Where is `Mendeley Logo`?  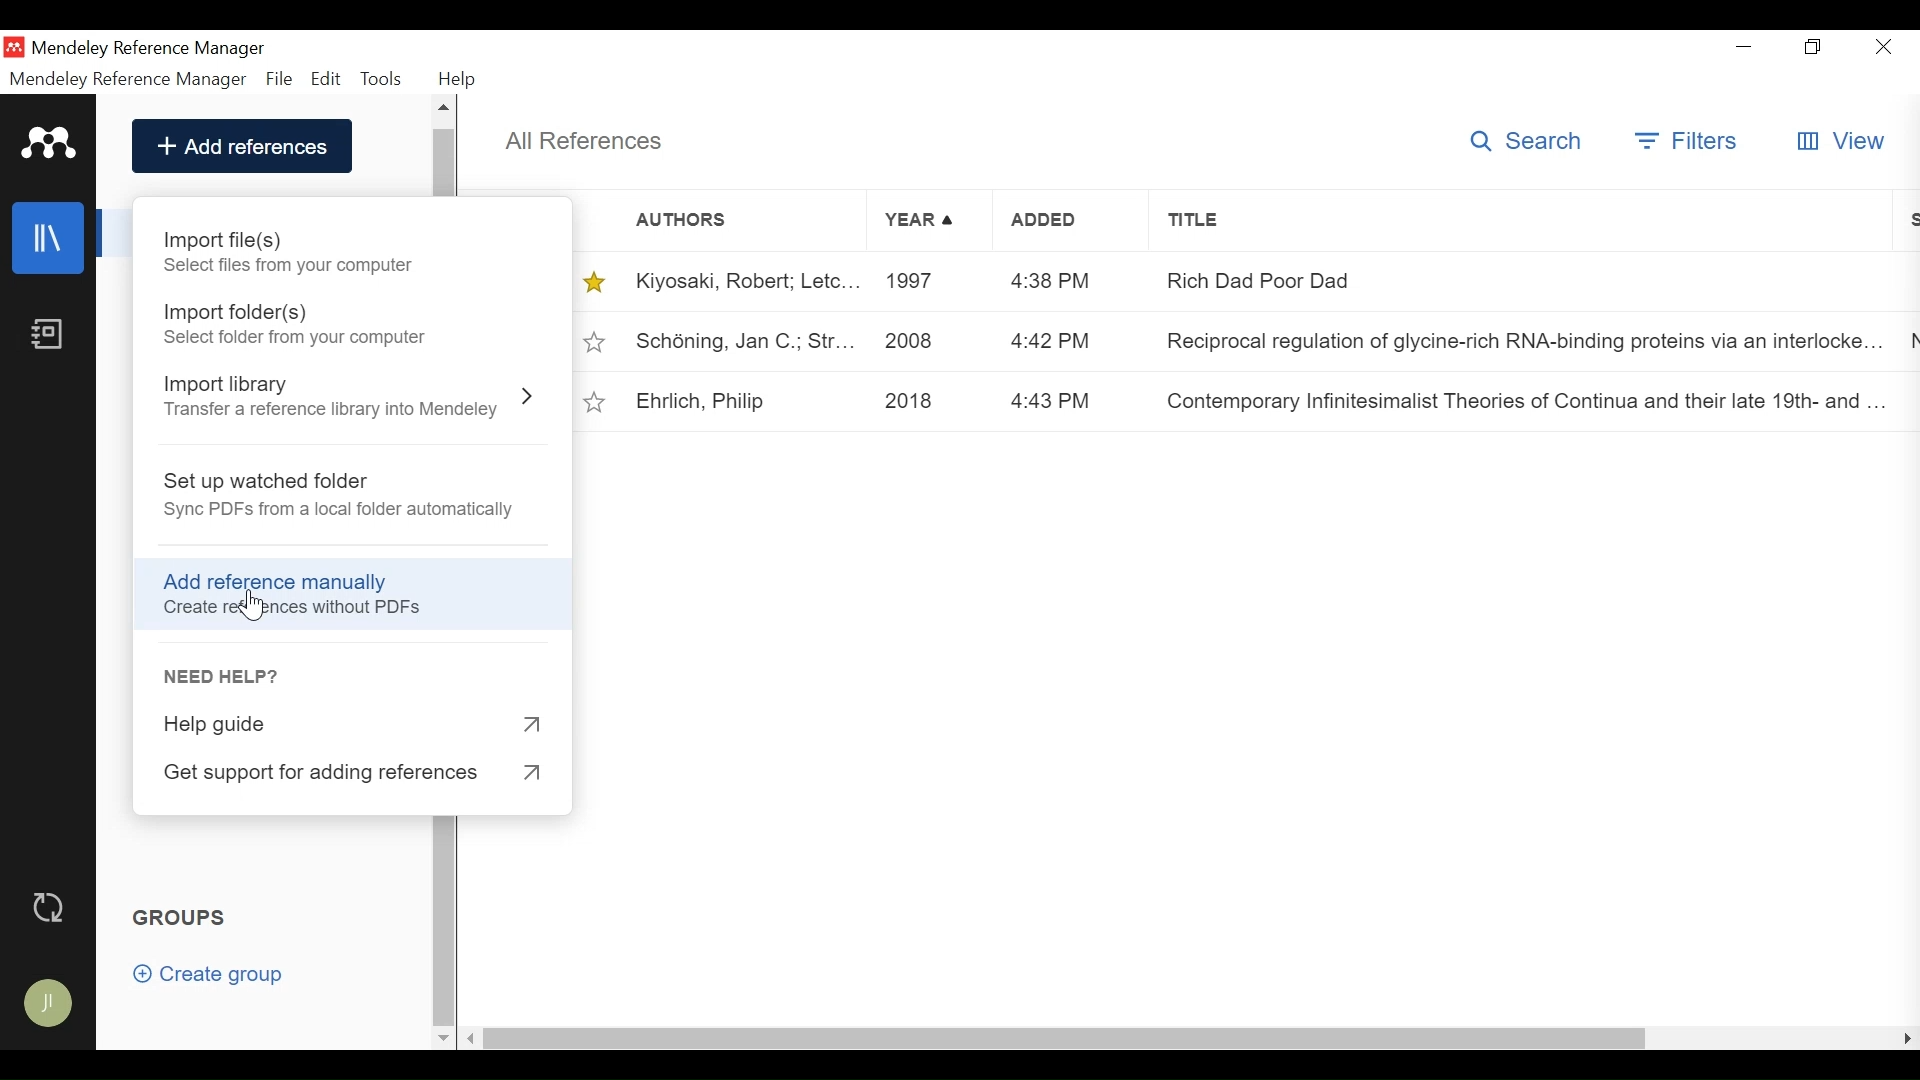 Mendeley Logo is located at coordinates (45, 141).